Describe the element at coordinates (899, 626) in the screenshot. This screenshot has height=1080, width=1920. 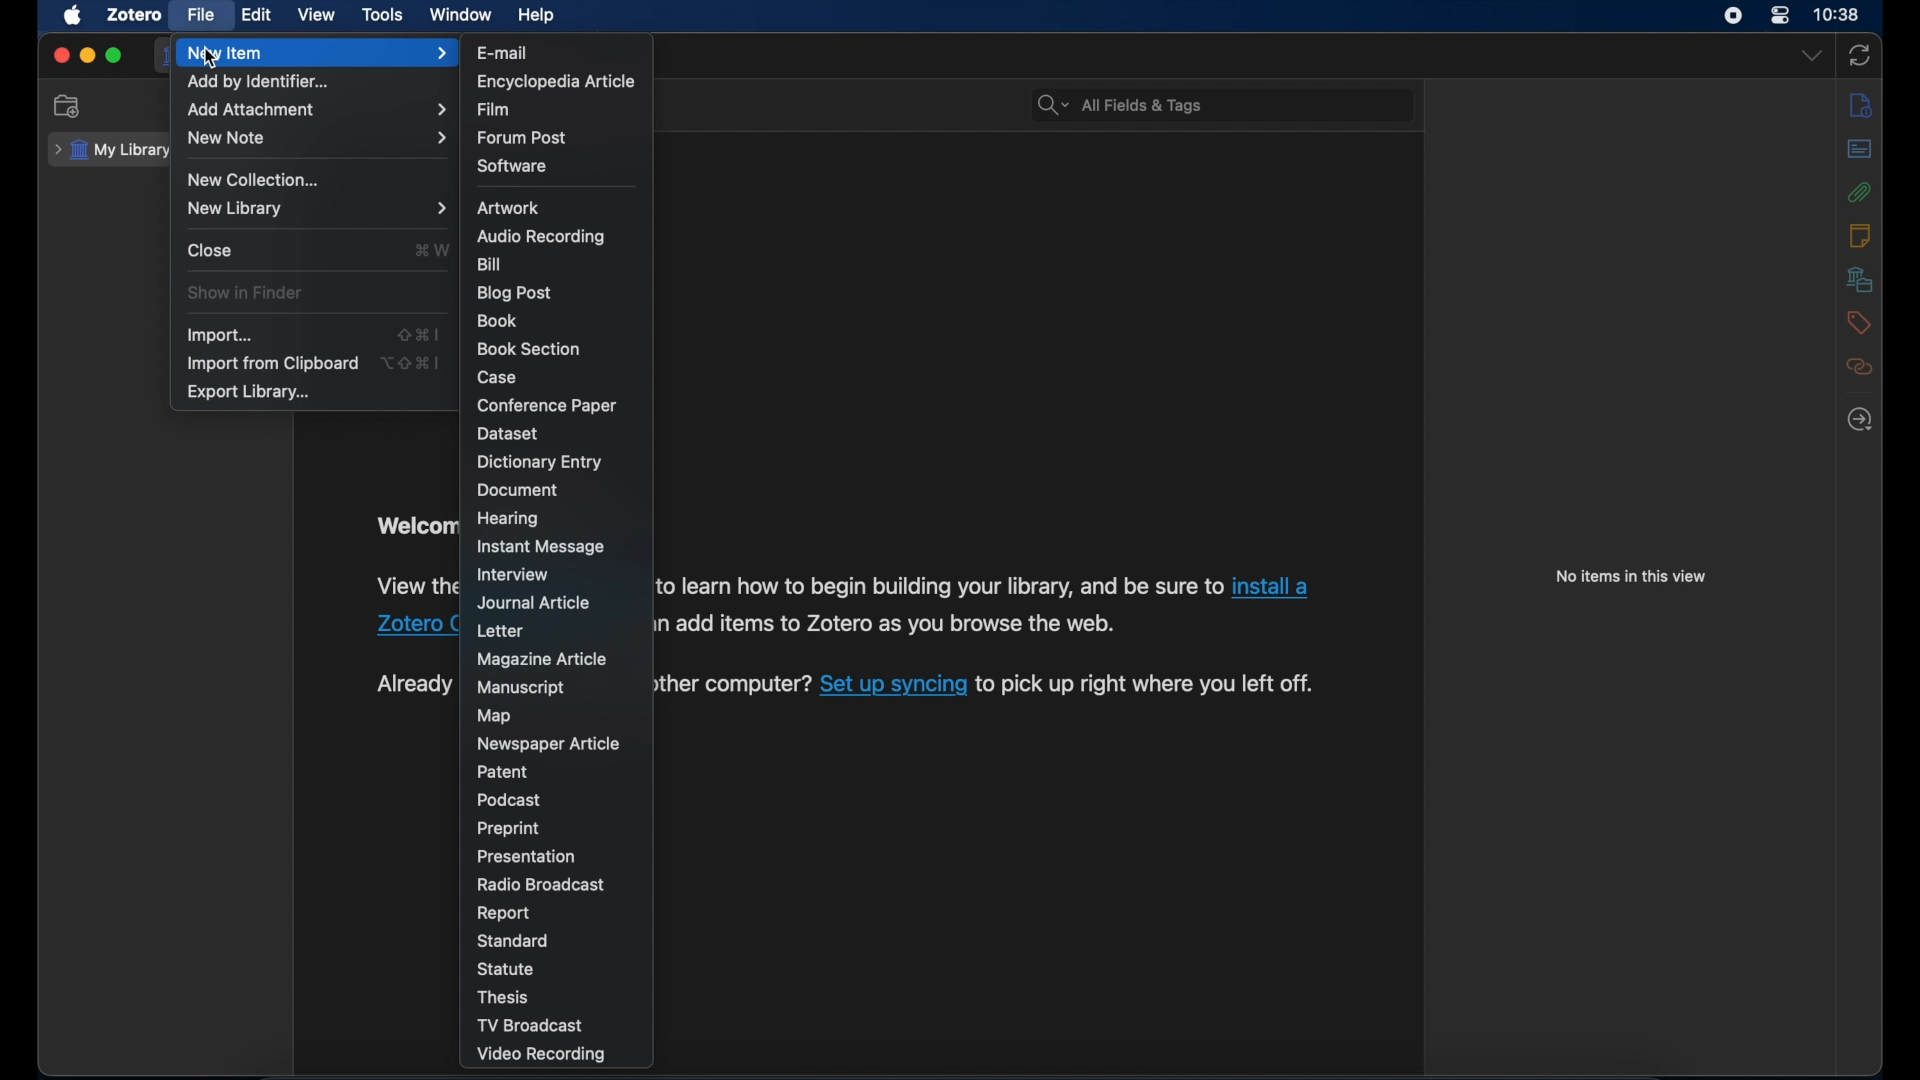
I see `add items to Zotero as you browse the web` at that location.